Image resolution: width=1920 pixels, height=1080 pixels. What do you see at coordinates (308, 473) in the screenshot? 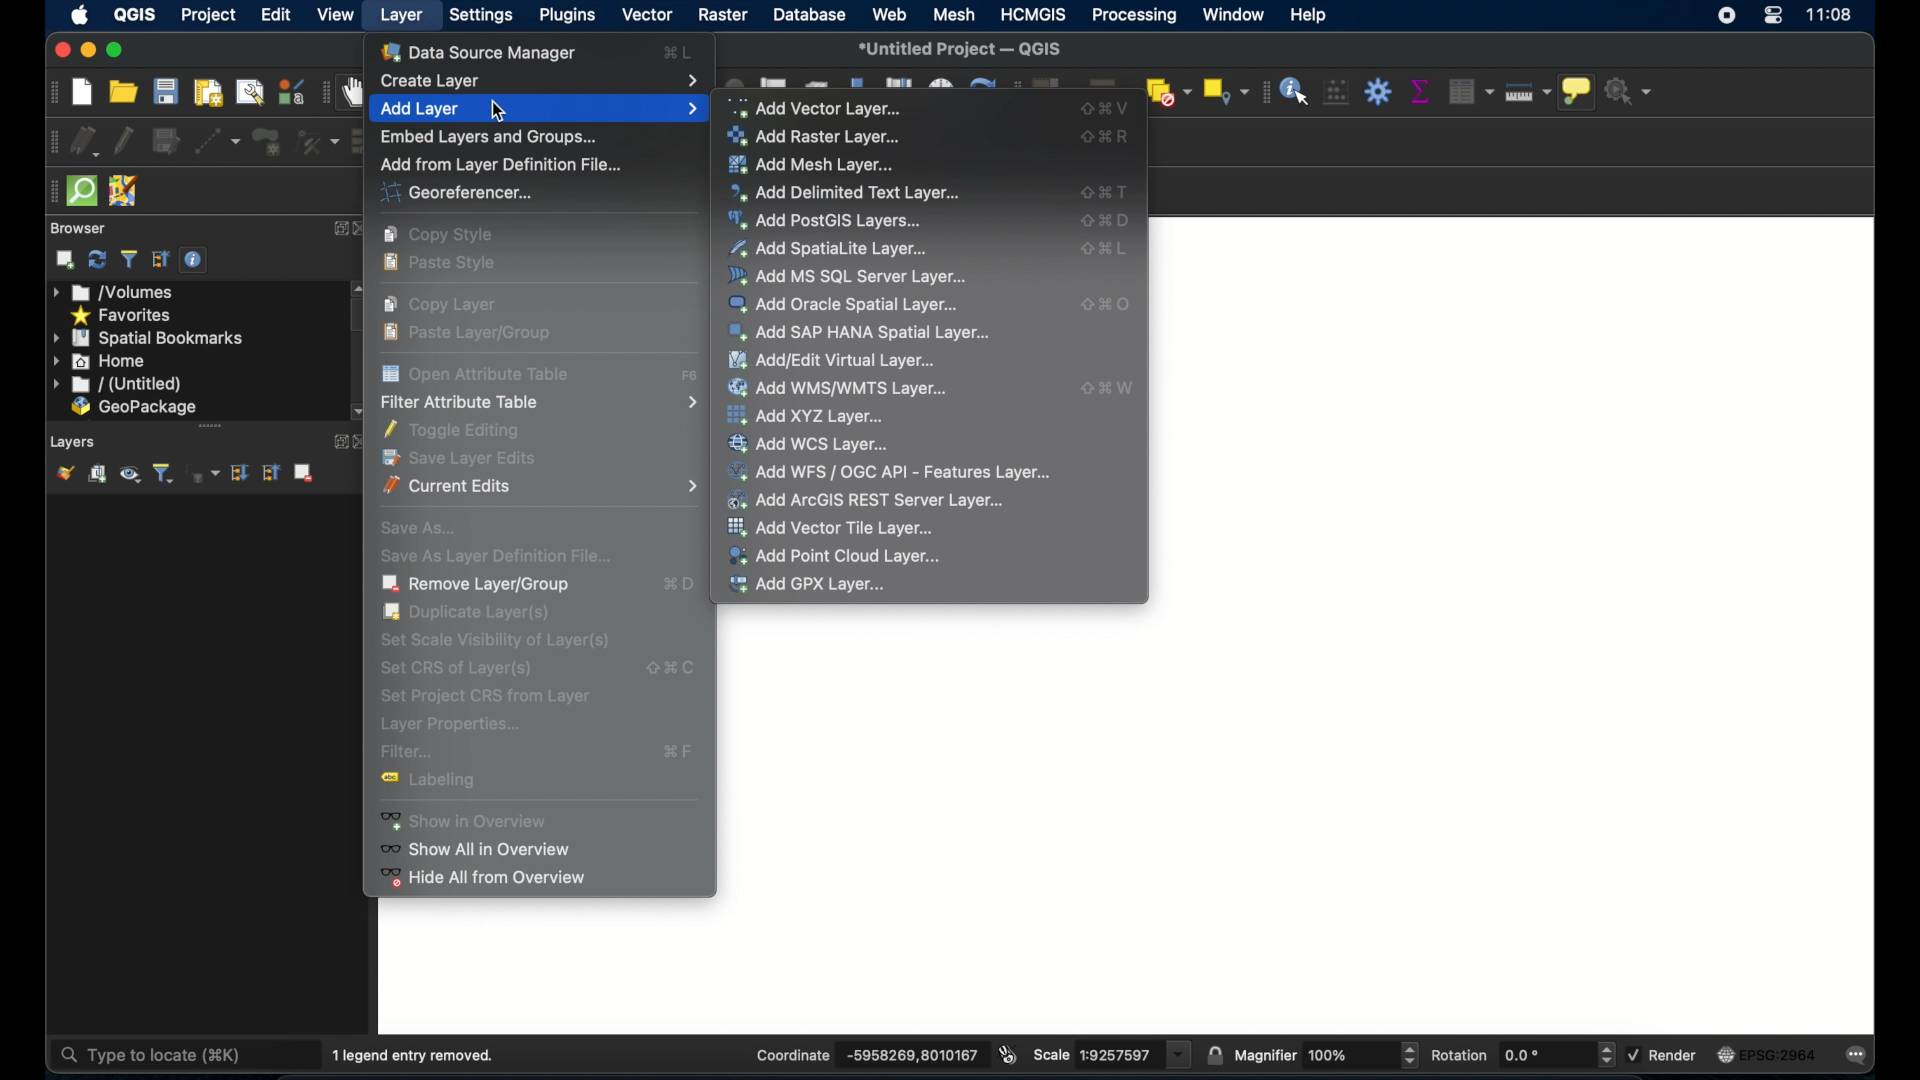
I see `remove layer/group` at bounding box center [308, 473].